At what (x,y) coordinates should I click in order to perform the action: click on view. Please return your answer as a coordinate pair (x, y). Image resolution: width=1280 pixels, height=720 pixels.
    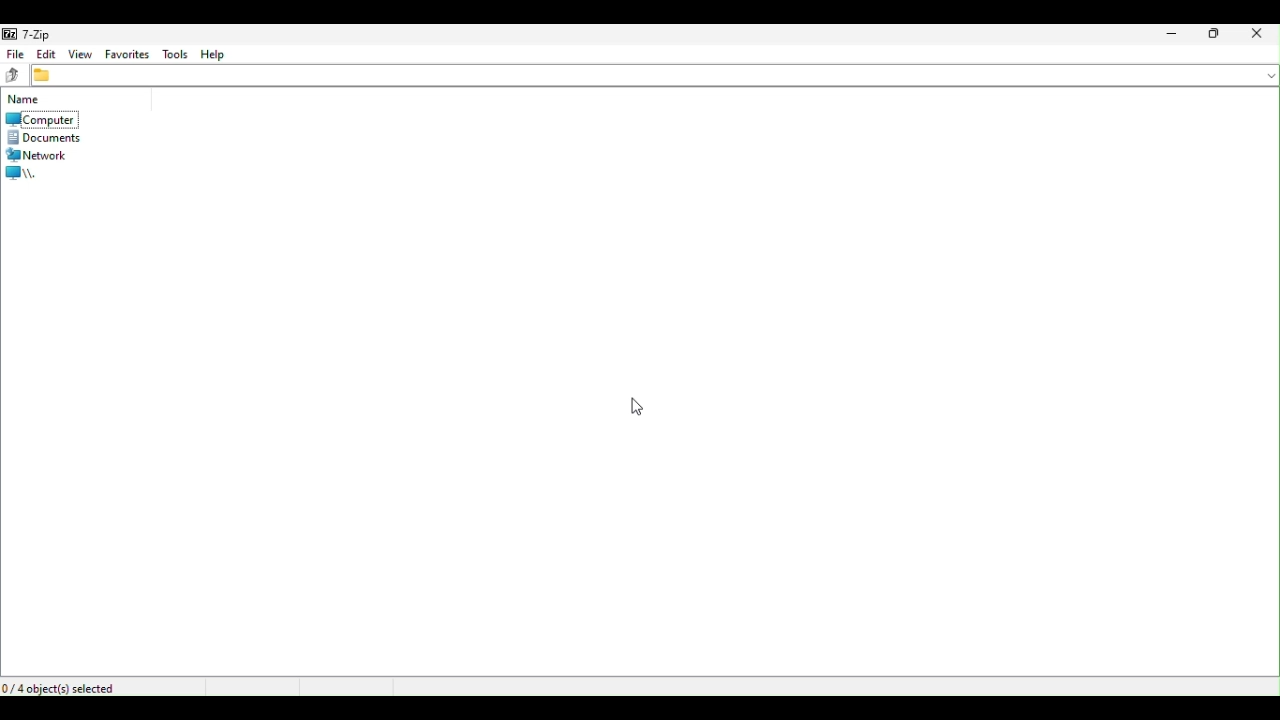
    Looking at the image, I should click on (82, 54).